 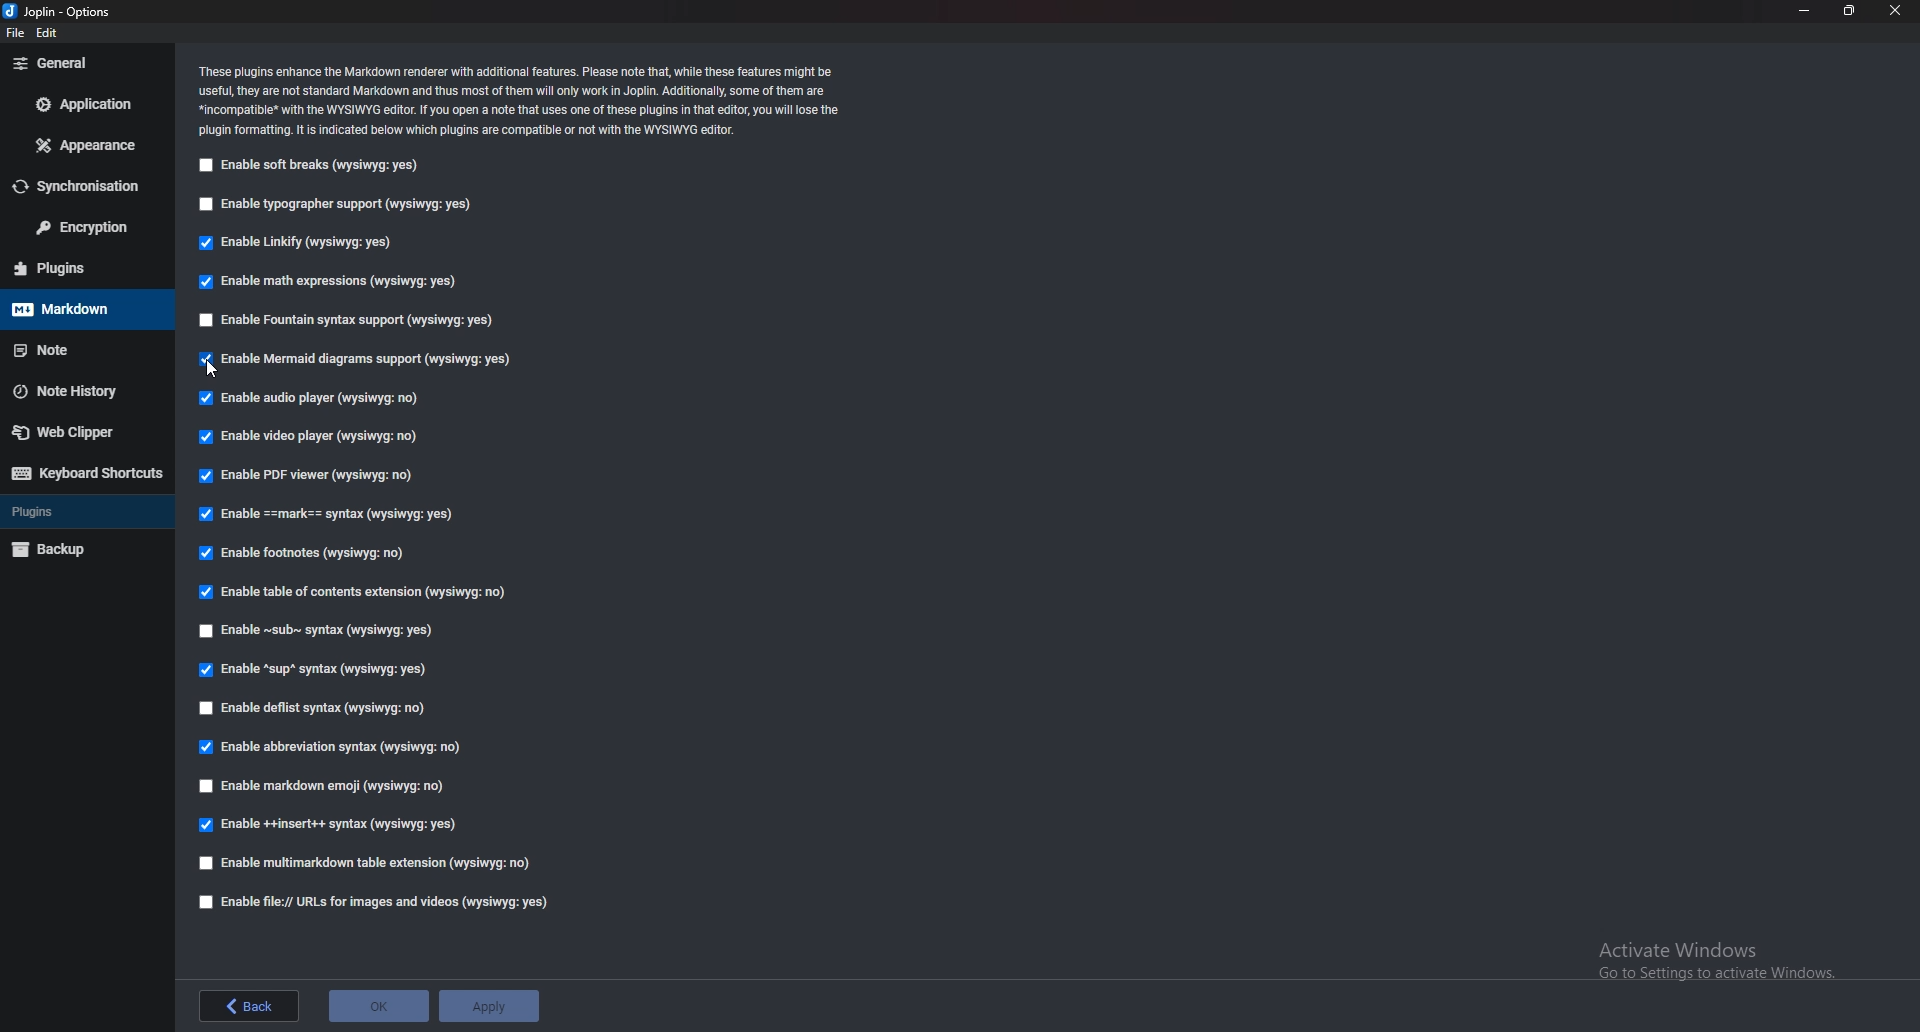 I want to click on note, so click(x=75, y=350).